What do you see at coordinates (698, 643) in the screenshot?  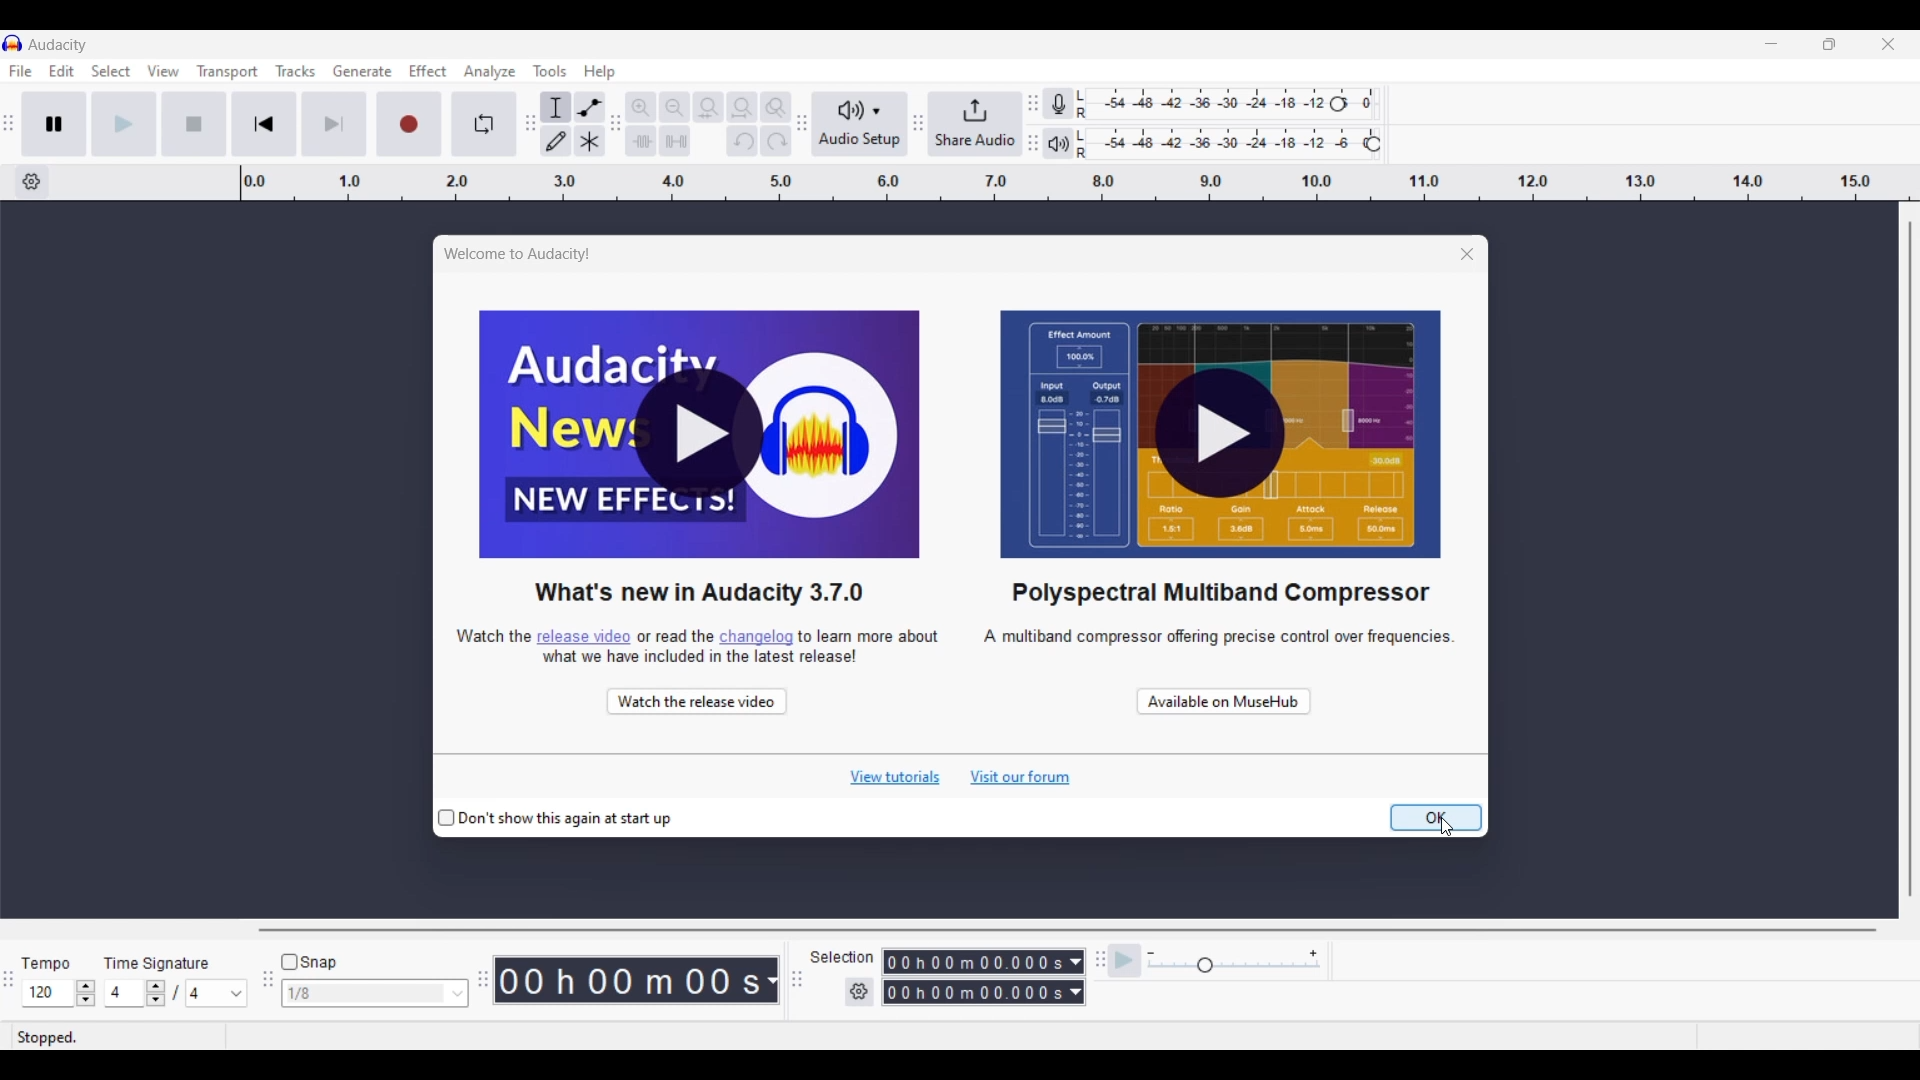 I see `Watch the release video or read the changelog to learn more about ‘what we have included in the latest release!` at bounding box center [698, 643].